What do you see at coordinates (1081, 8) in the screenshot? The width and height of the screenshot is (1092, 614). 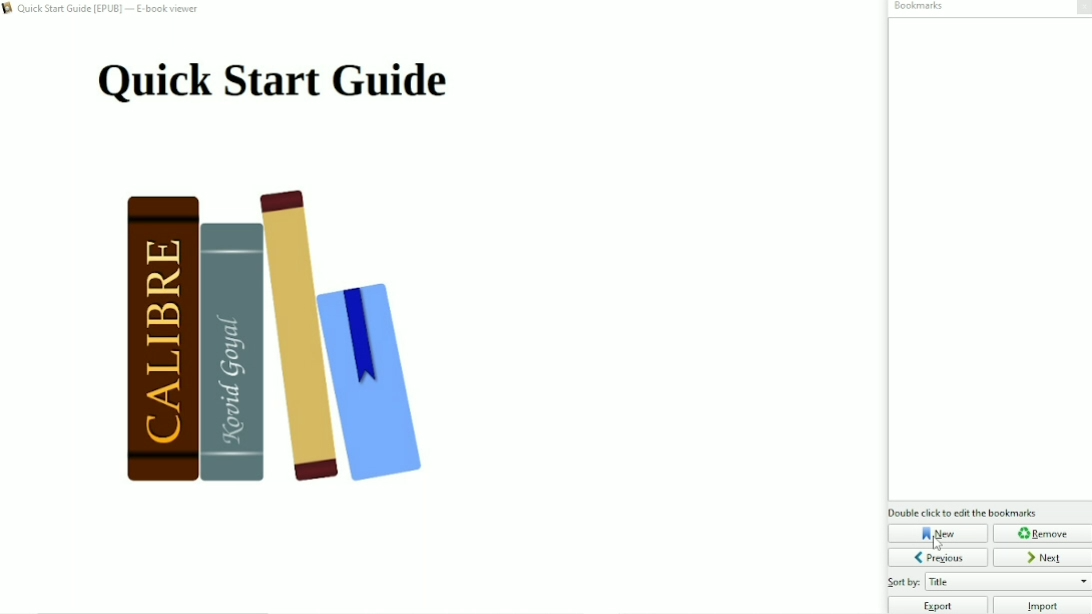 I see `Close` at bounding box center [1081, 8].